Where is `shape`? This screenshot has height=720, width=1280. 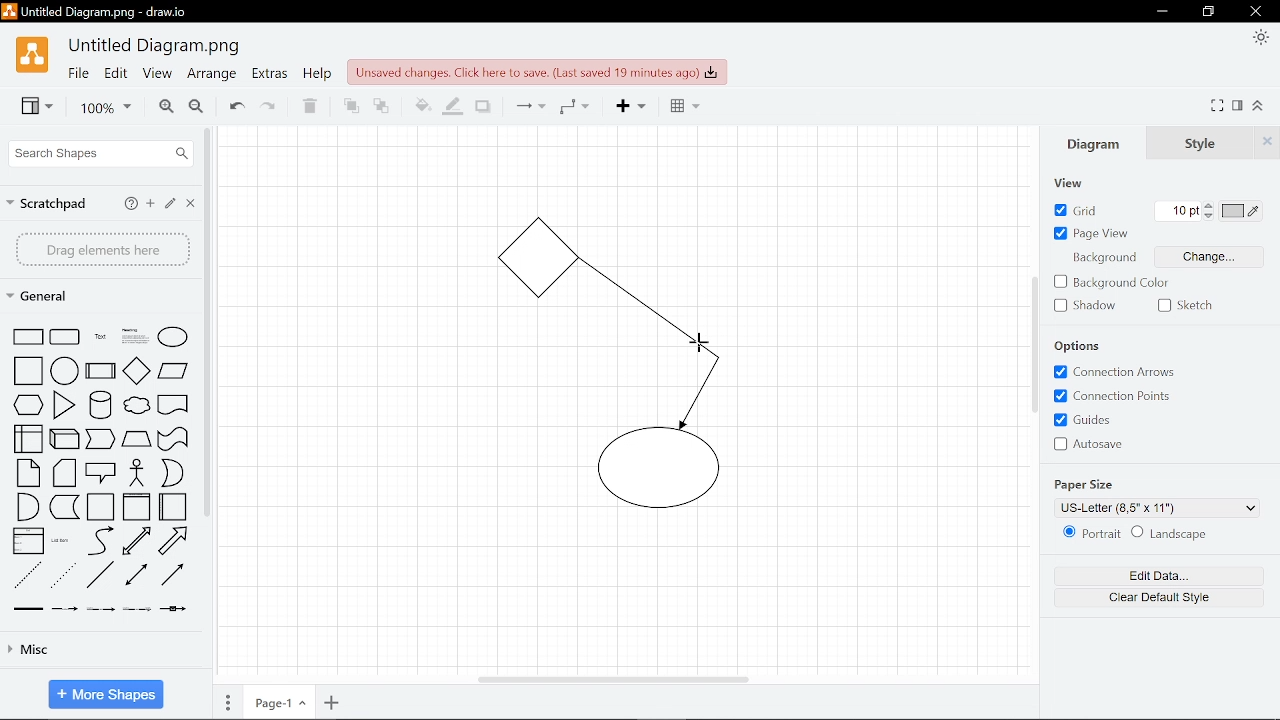 shape is located at coordinates (67, 438).